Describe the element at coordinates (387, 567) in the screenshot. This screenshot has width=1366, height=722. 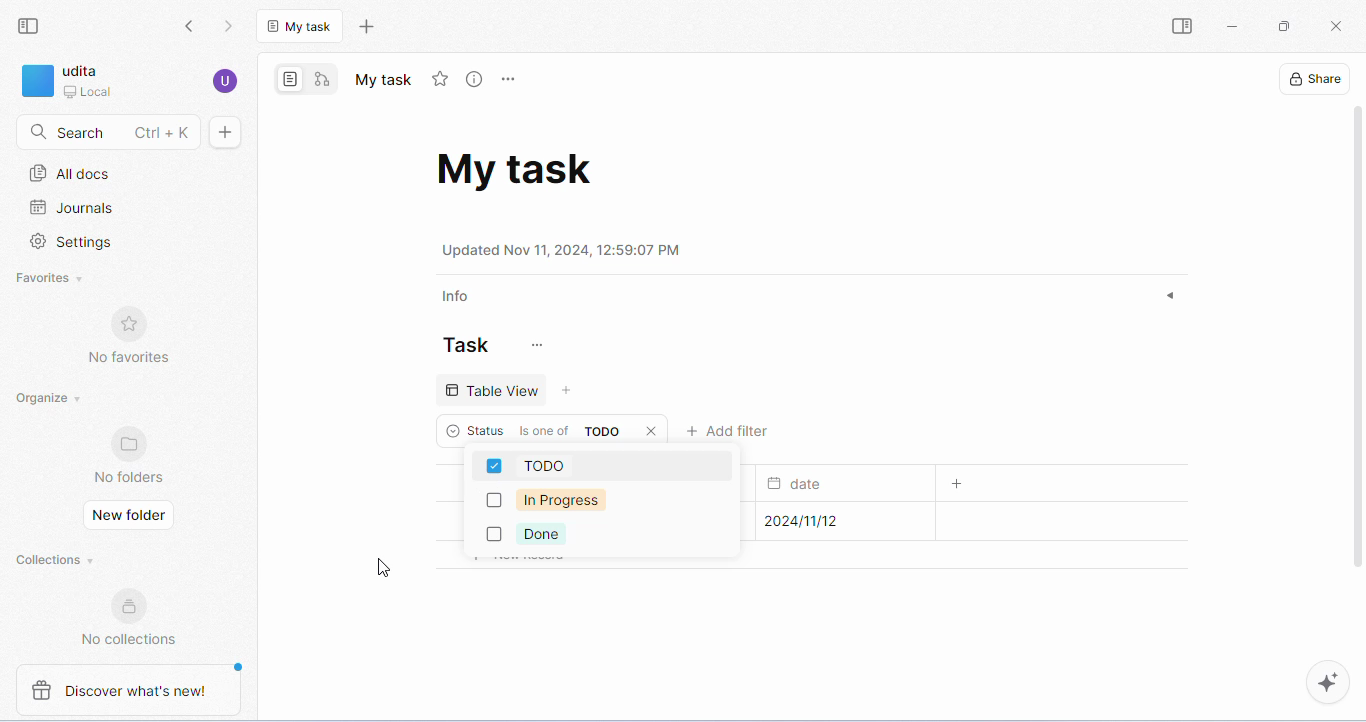
I see `cursor ` at that location.